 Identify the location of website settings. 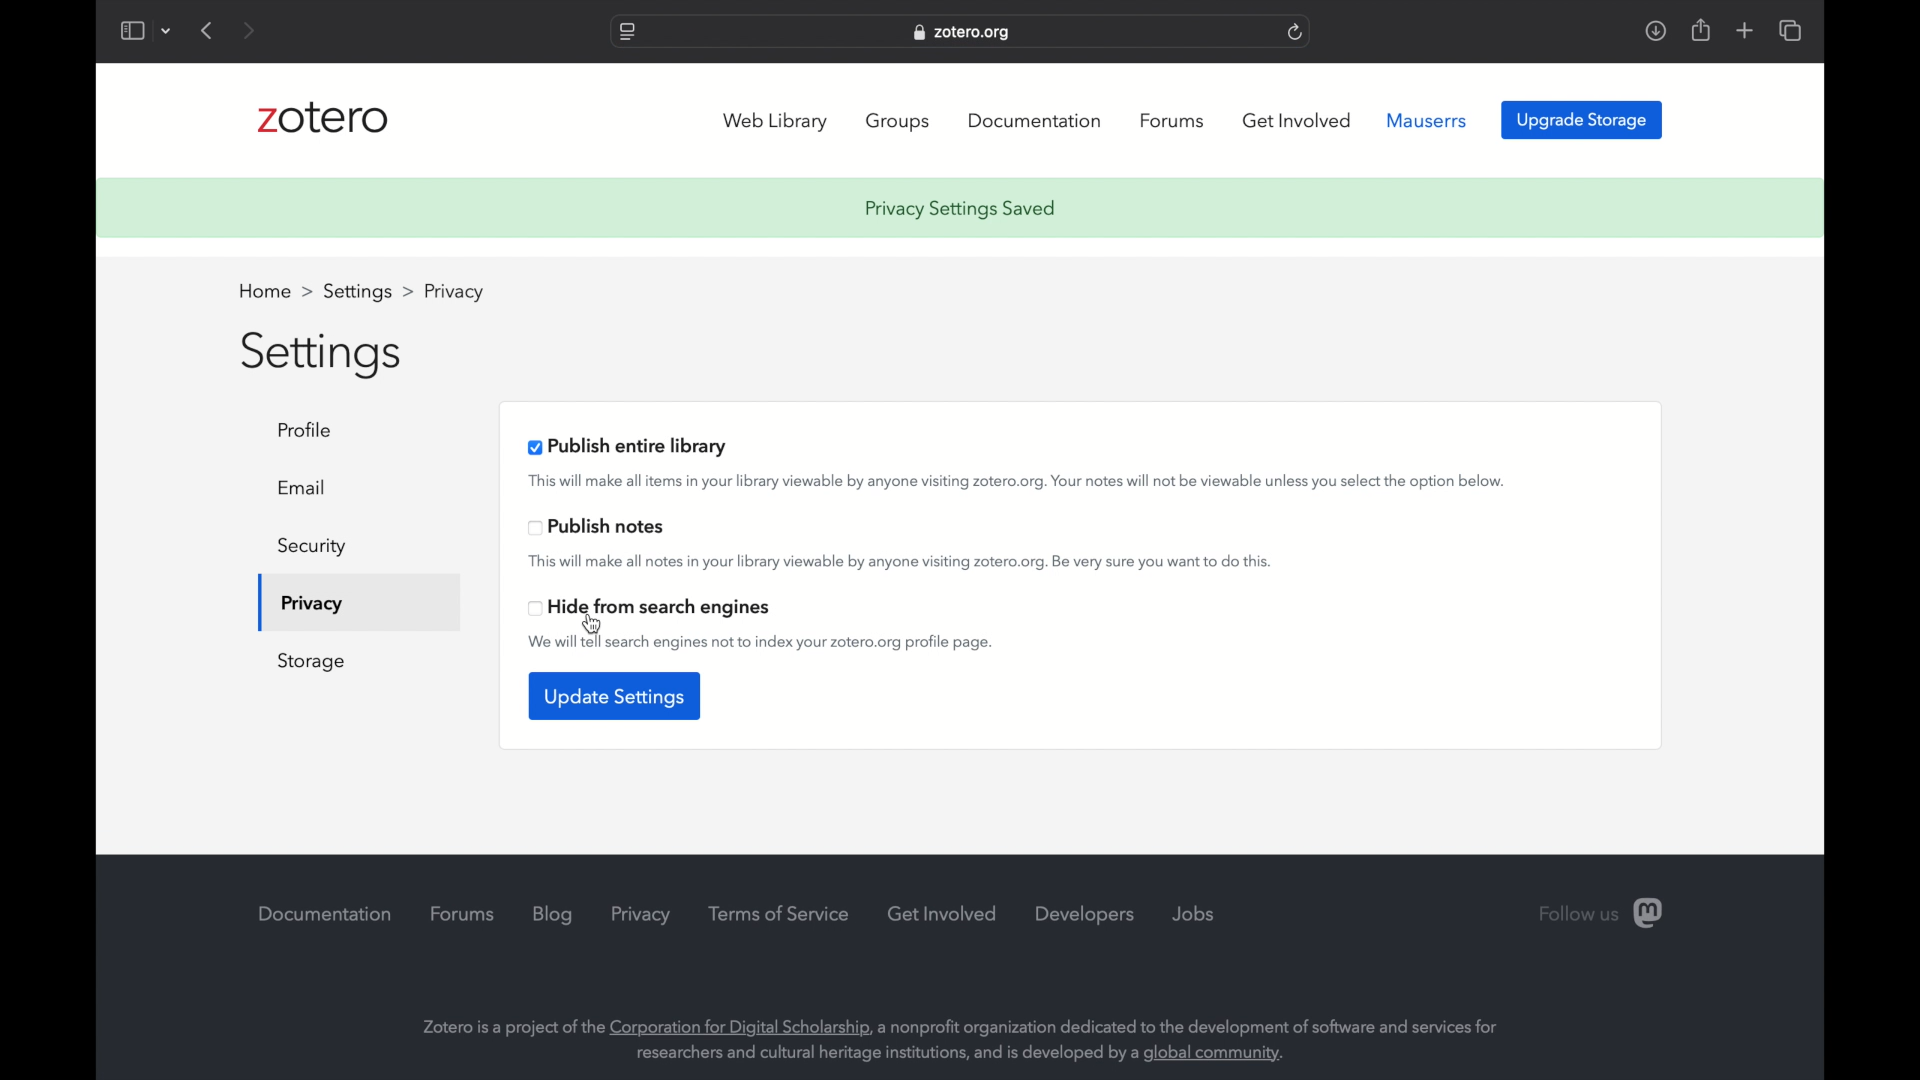
(628, 33).